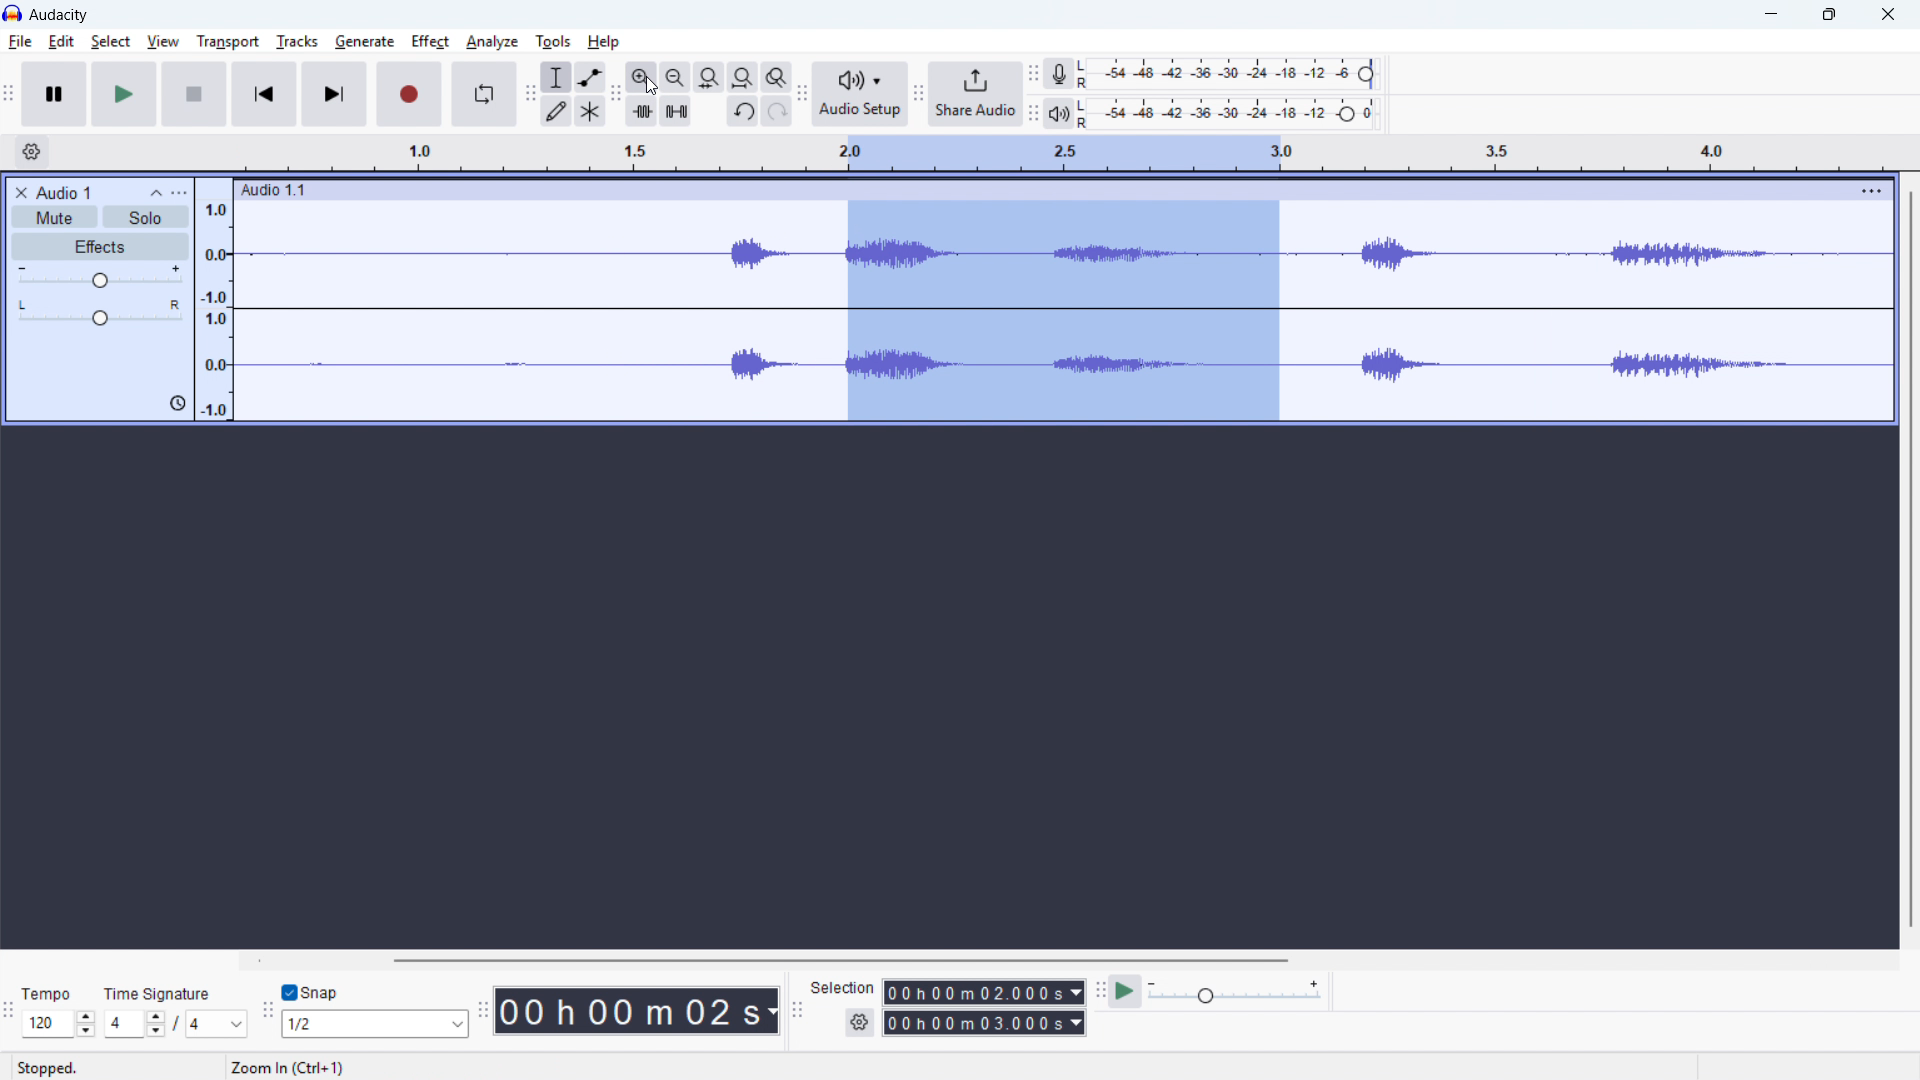 The height and width of the screenshot is (1080, 1920). Describe the element at coordinates (429, 40) in the screenshot. I see `Perfect` at that location.